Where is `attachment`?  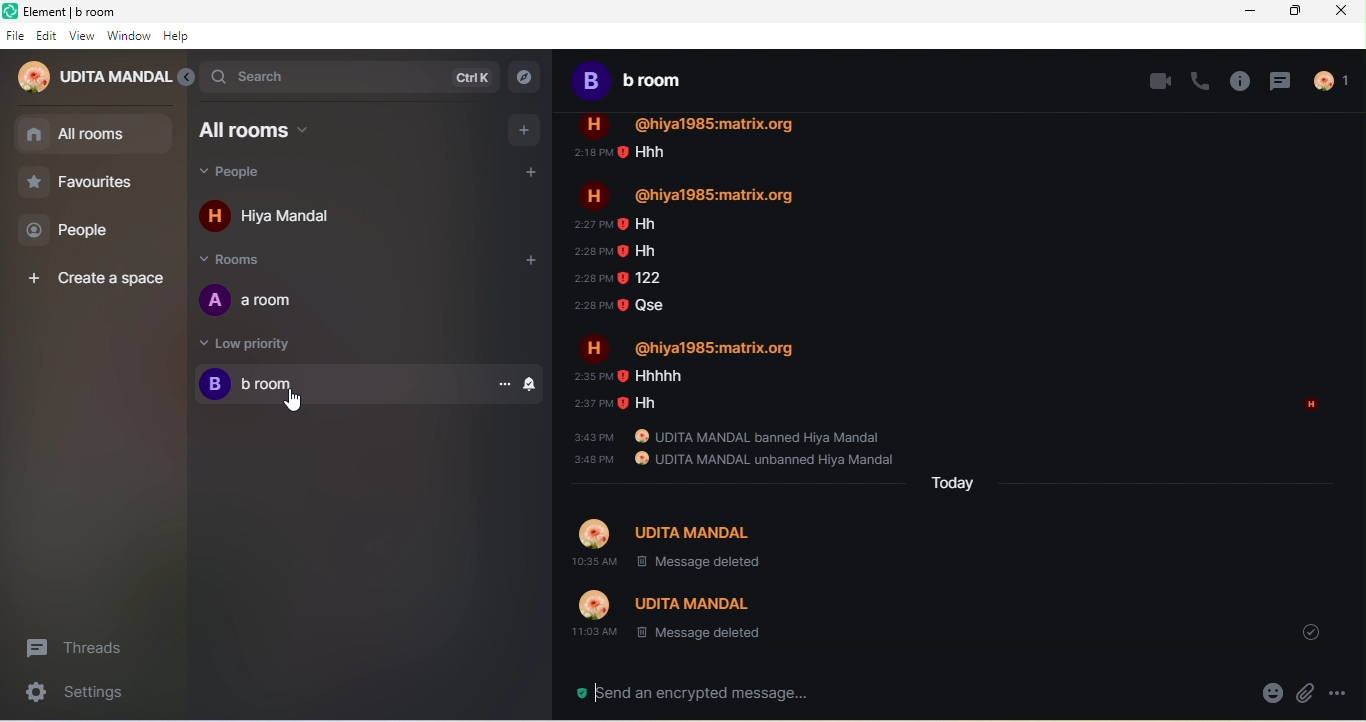
attachment is located at coordinates (1307, 696).